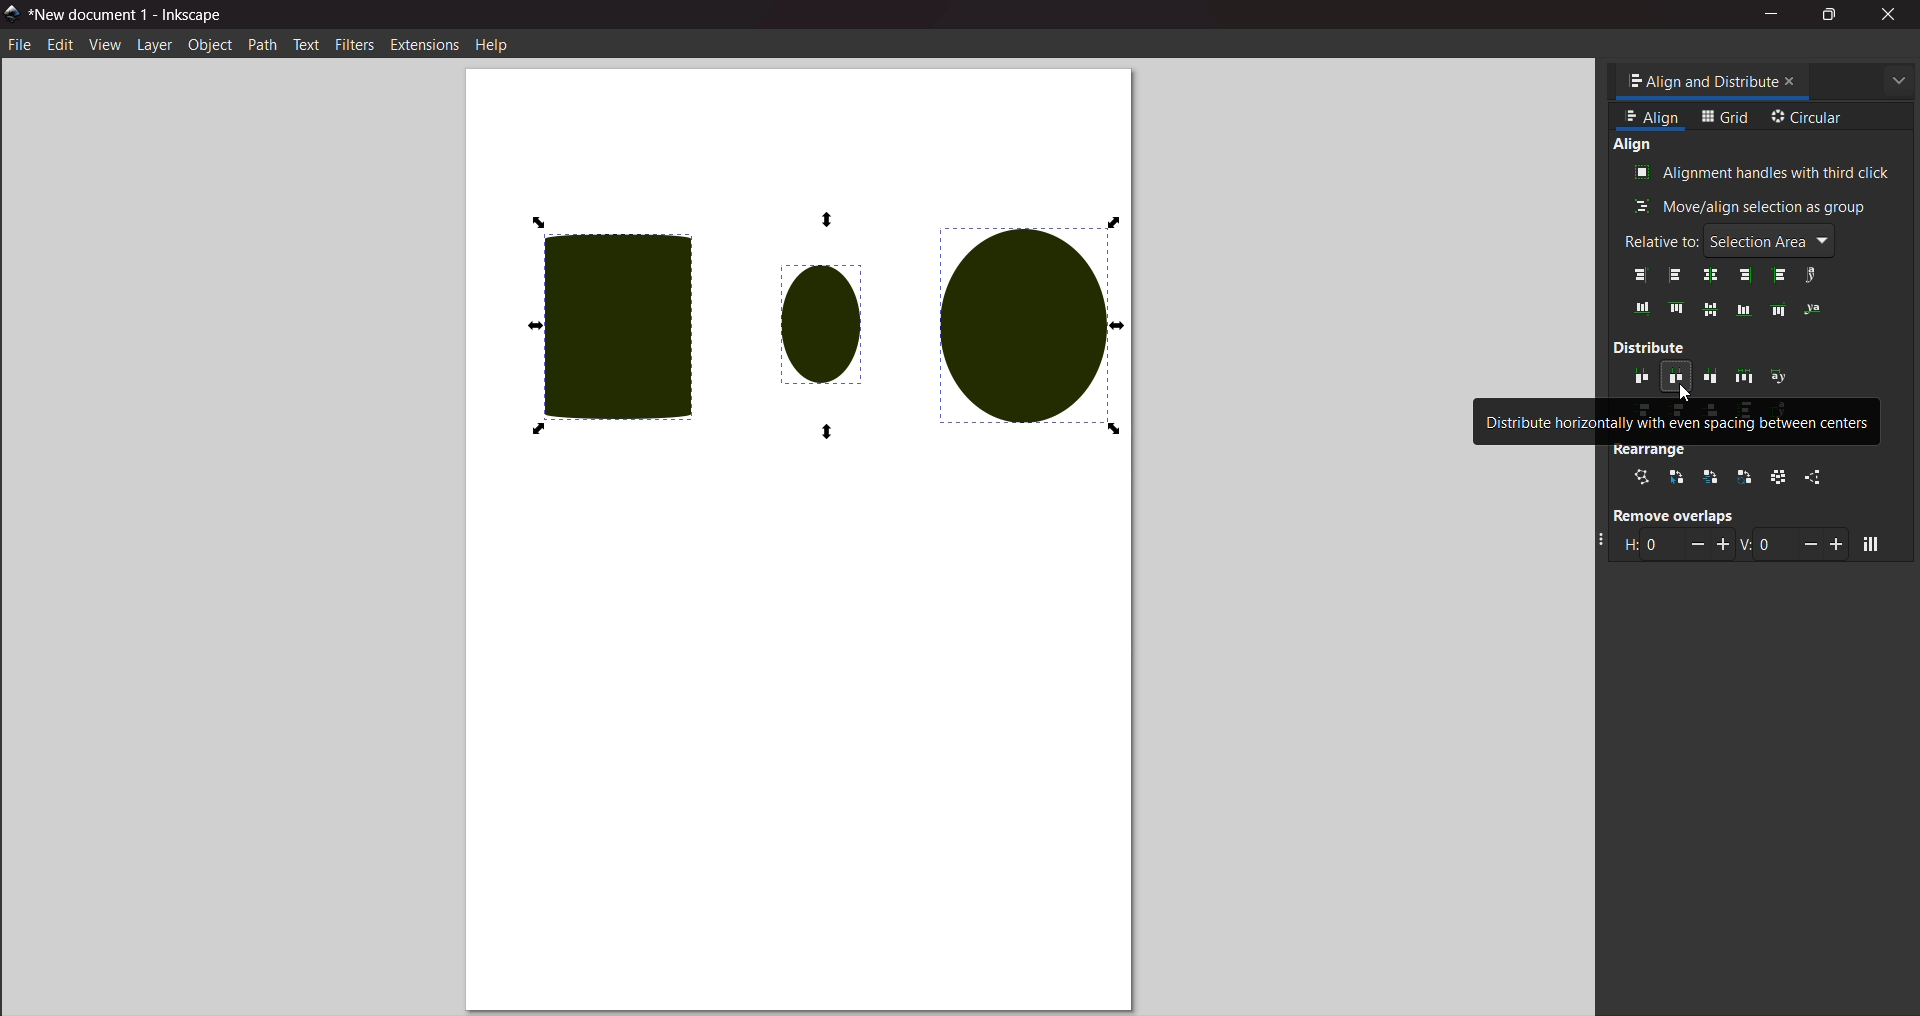  What do you see at coordinates (1649, 348) in the screenshot?
I see `distribute` at bounding box center [1649, 348].